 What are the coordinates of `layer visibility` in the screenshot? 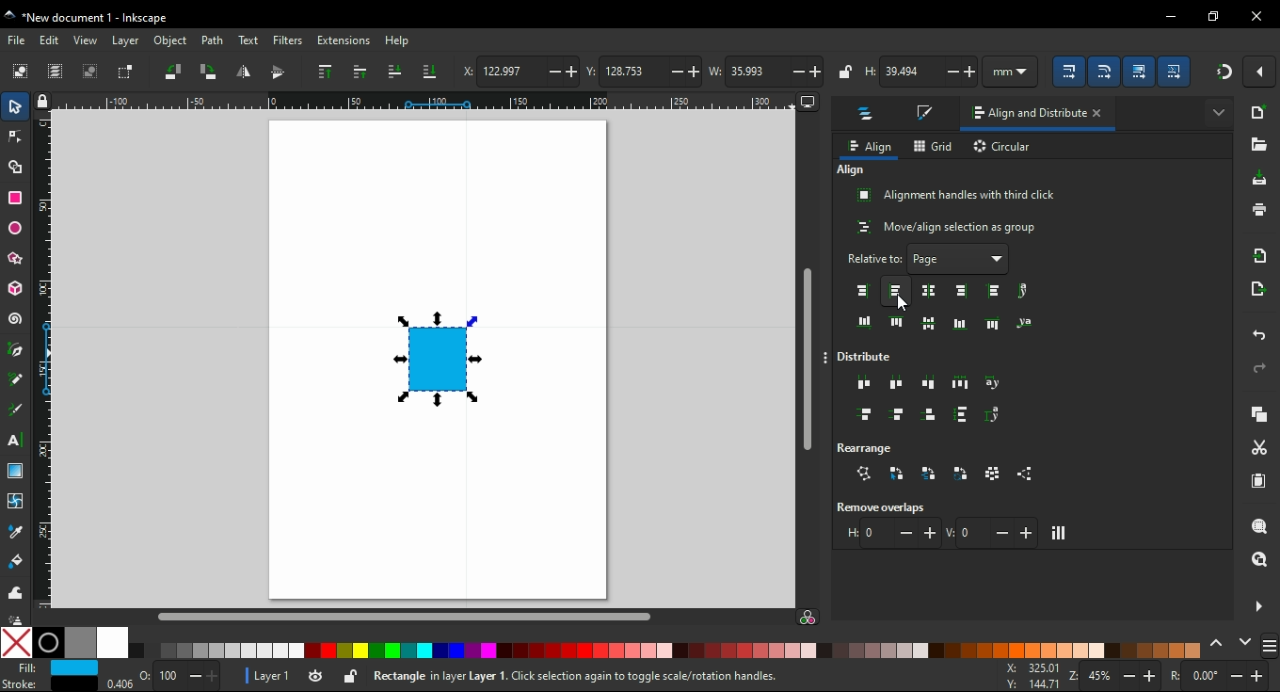 It's located at (320, 676).